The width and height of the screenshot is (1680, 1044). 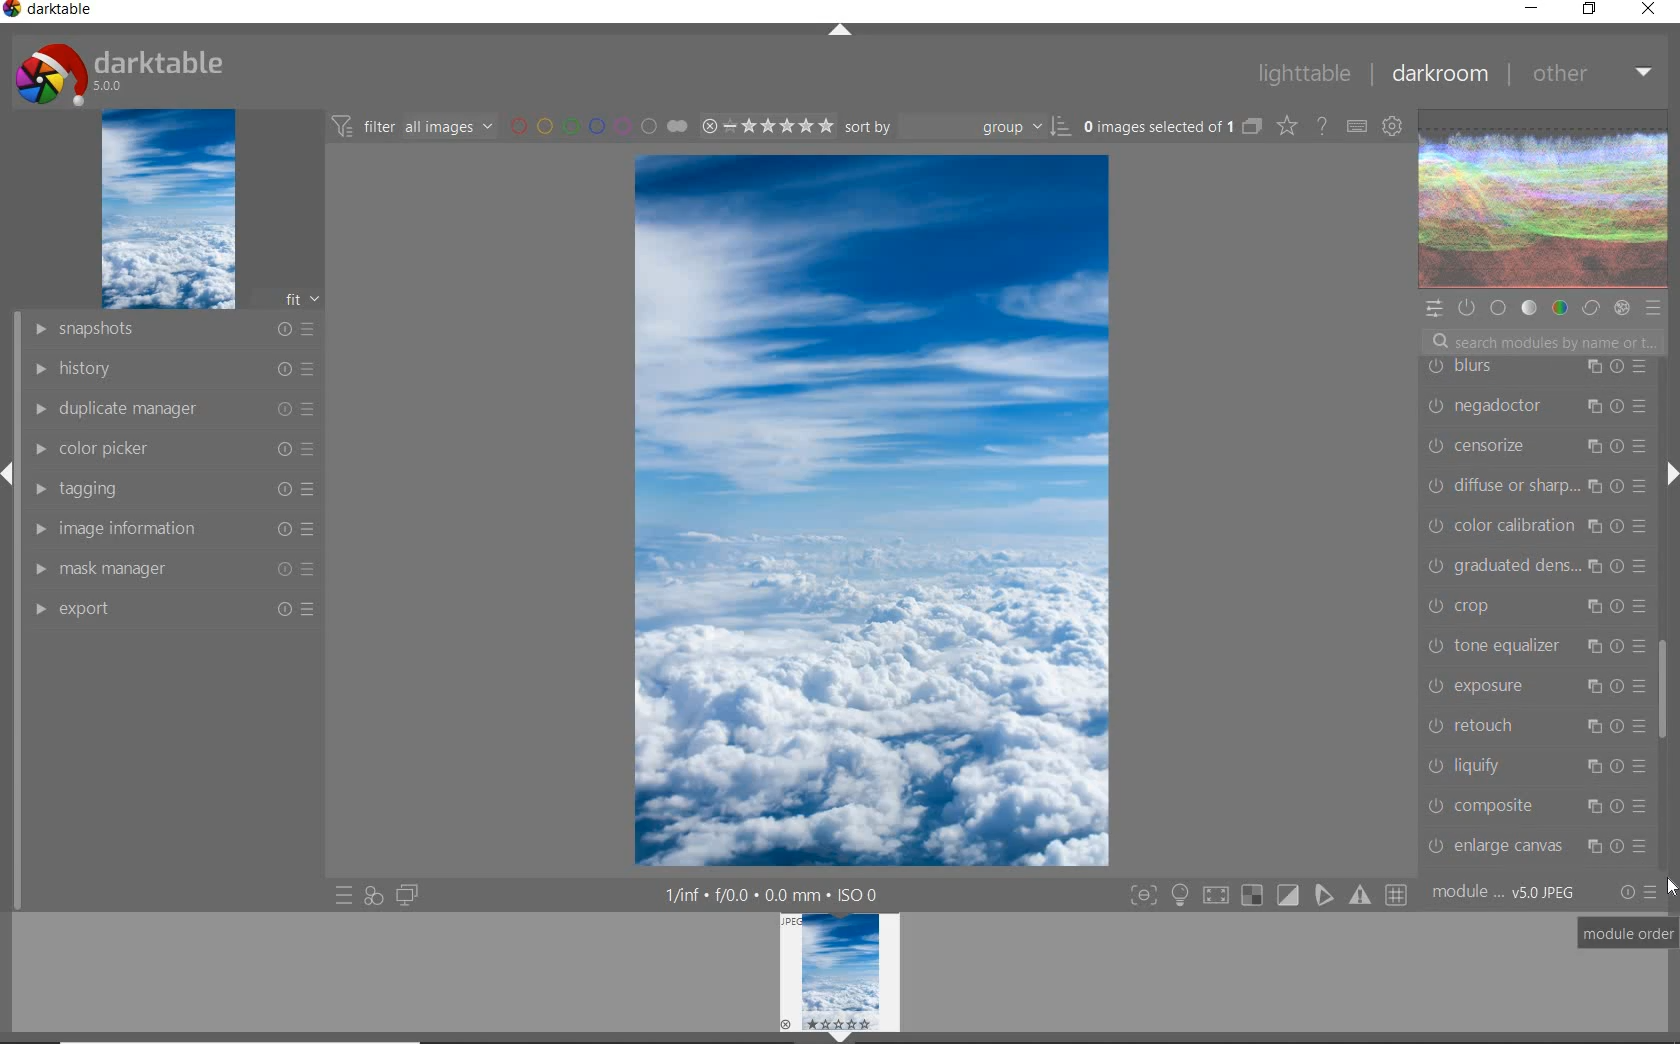 What do you see at coordinates (1391, 128) in the screenshot?
I see `SHOW GLOBAL PREFERENCE` at bounding box center [1391, 128].